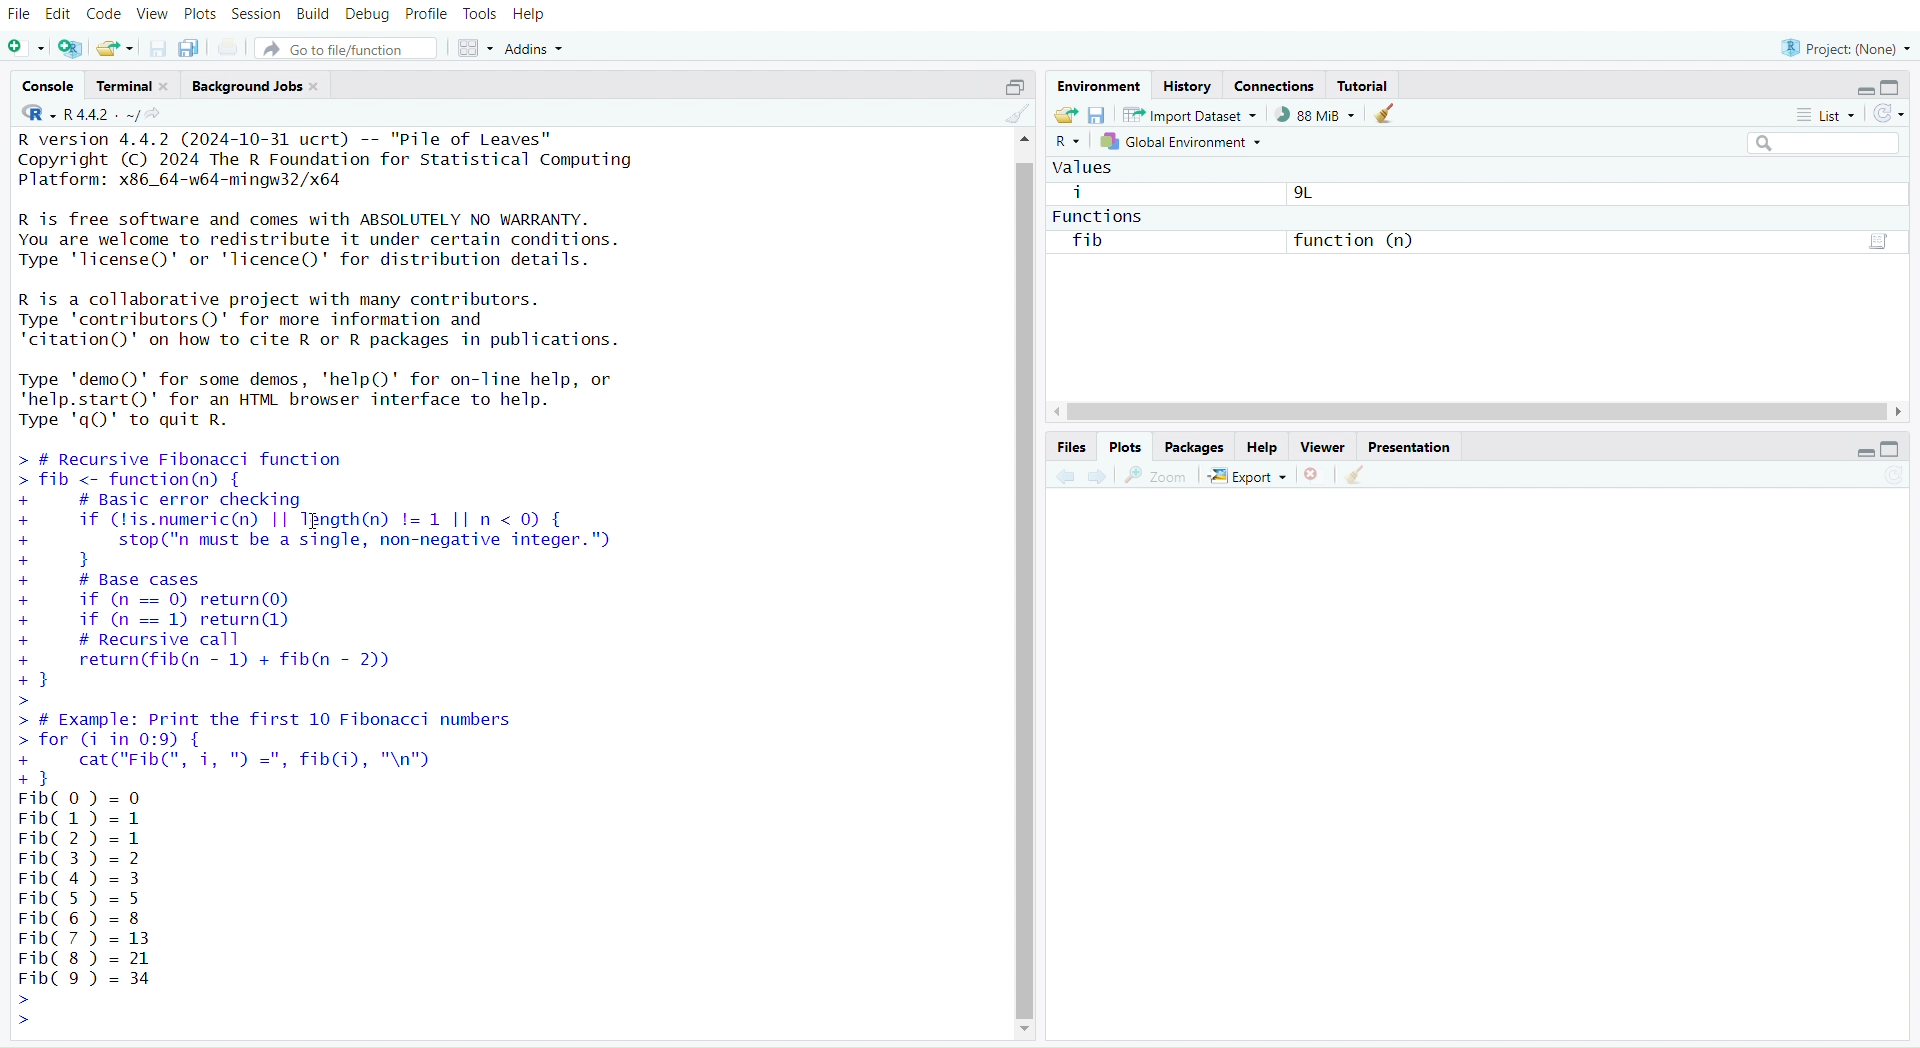 The image size is (1920, 1048). What do you see at coordinates (313, 14) in the screenshot?
I see `build` at bounding box center [313, 14].